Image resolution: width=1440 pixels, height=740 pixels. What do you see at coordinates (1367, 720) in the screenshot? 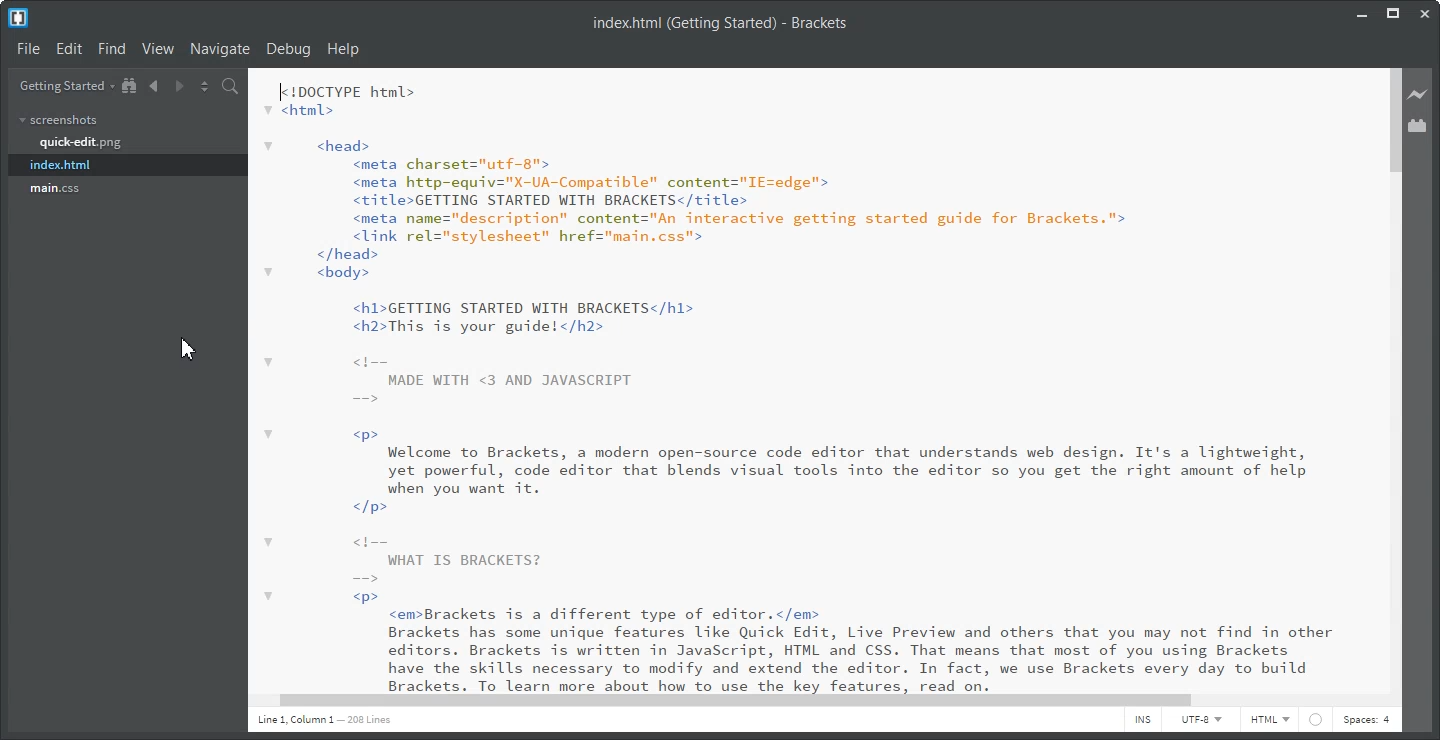
I see `Spaces: 4` at bounding box center [1367, 720].